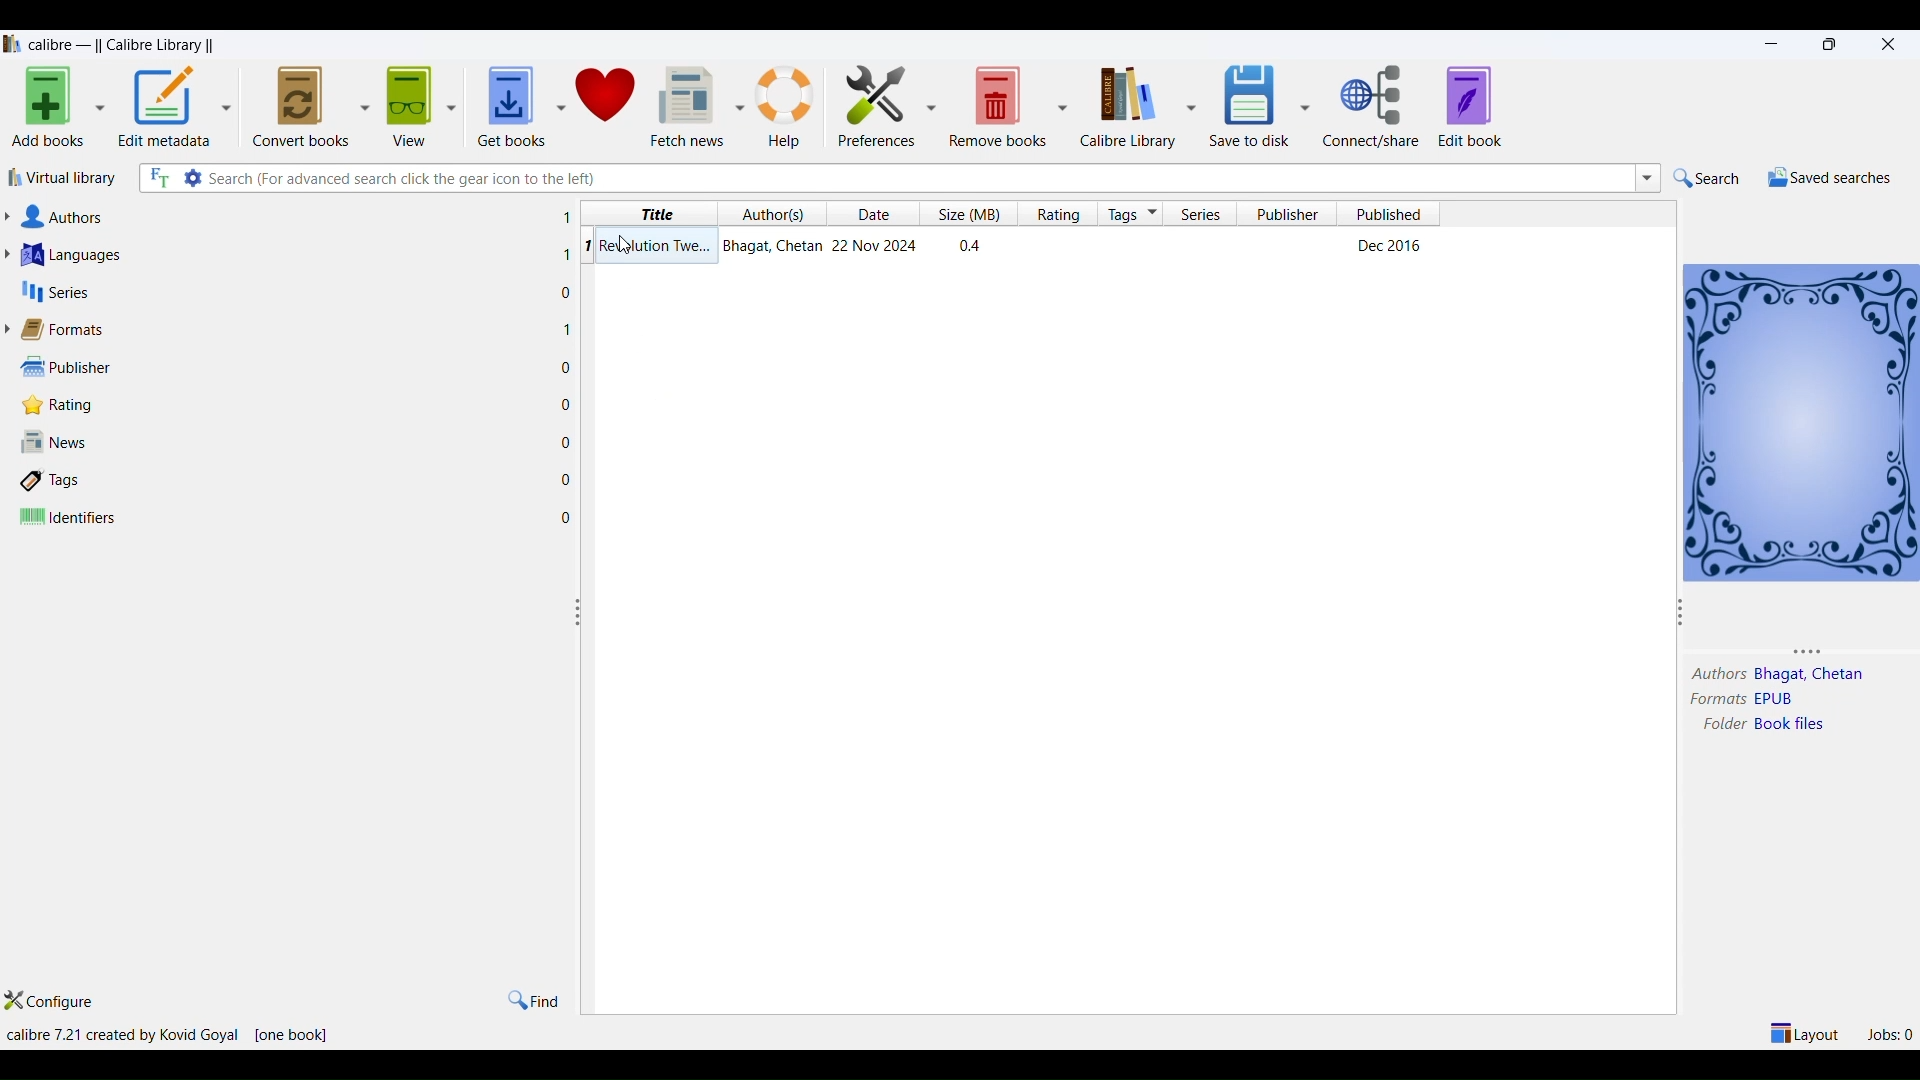  What do you see at coordinates (917, 178) in the screenshot?
I see `search box` at bounding box center [917, 178].